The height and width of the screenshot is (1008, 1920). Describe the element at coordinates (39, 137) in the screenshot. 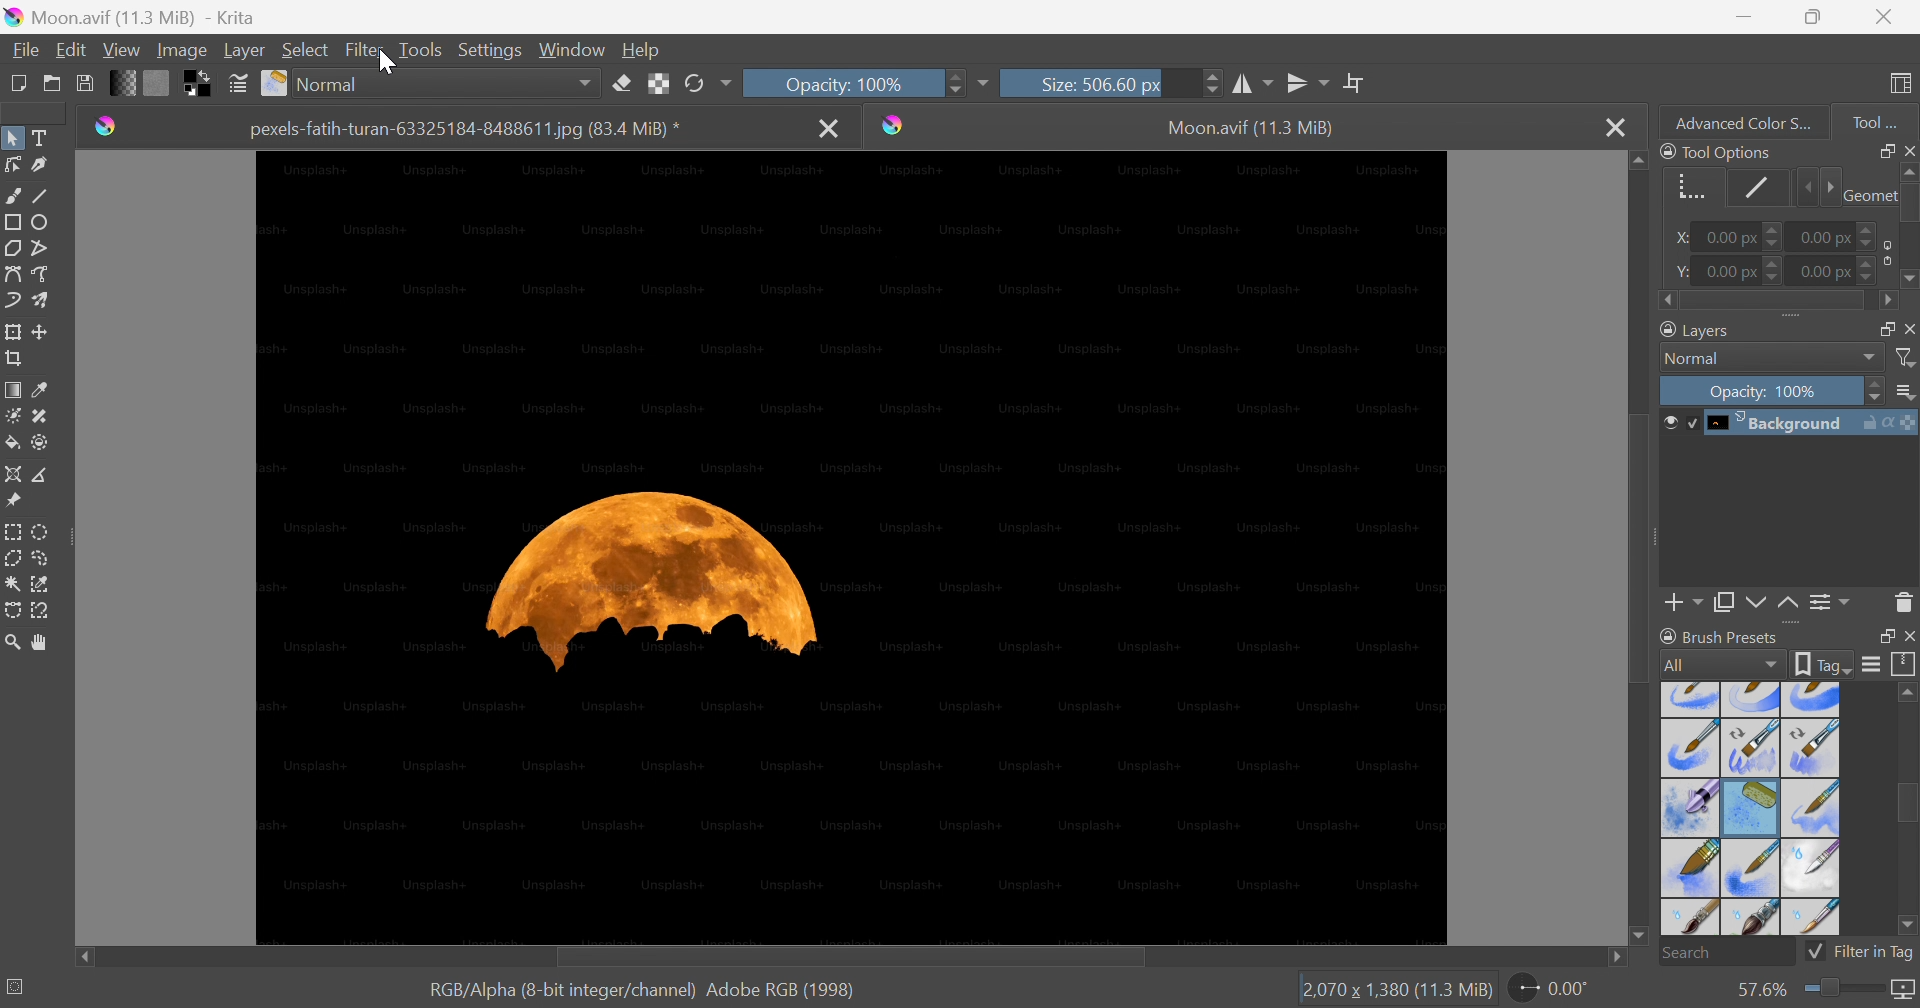

I see `Text tool` at that location.